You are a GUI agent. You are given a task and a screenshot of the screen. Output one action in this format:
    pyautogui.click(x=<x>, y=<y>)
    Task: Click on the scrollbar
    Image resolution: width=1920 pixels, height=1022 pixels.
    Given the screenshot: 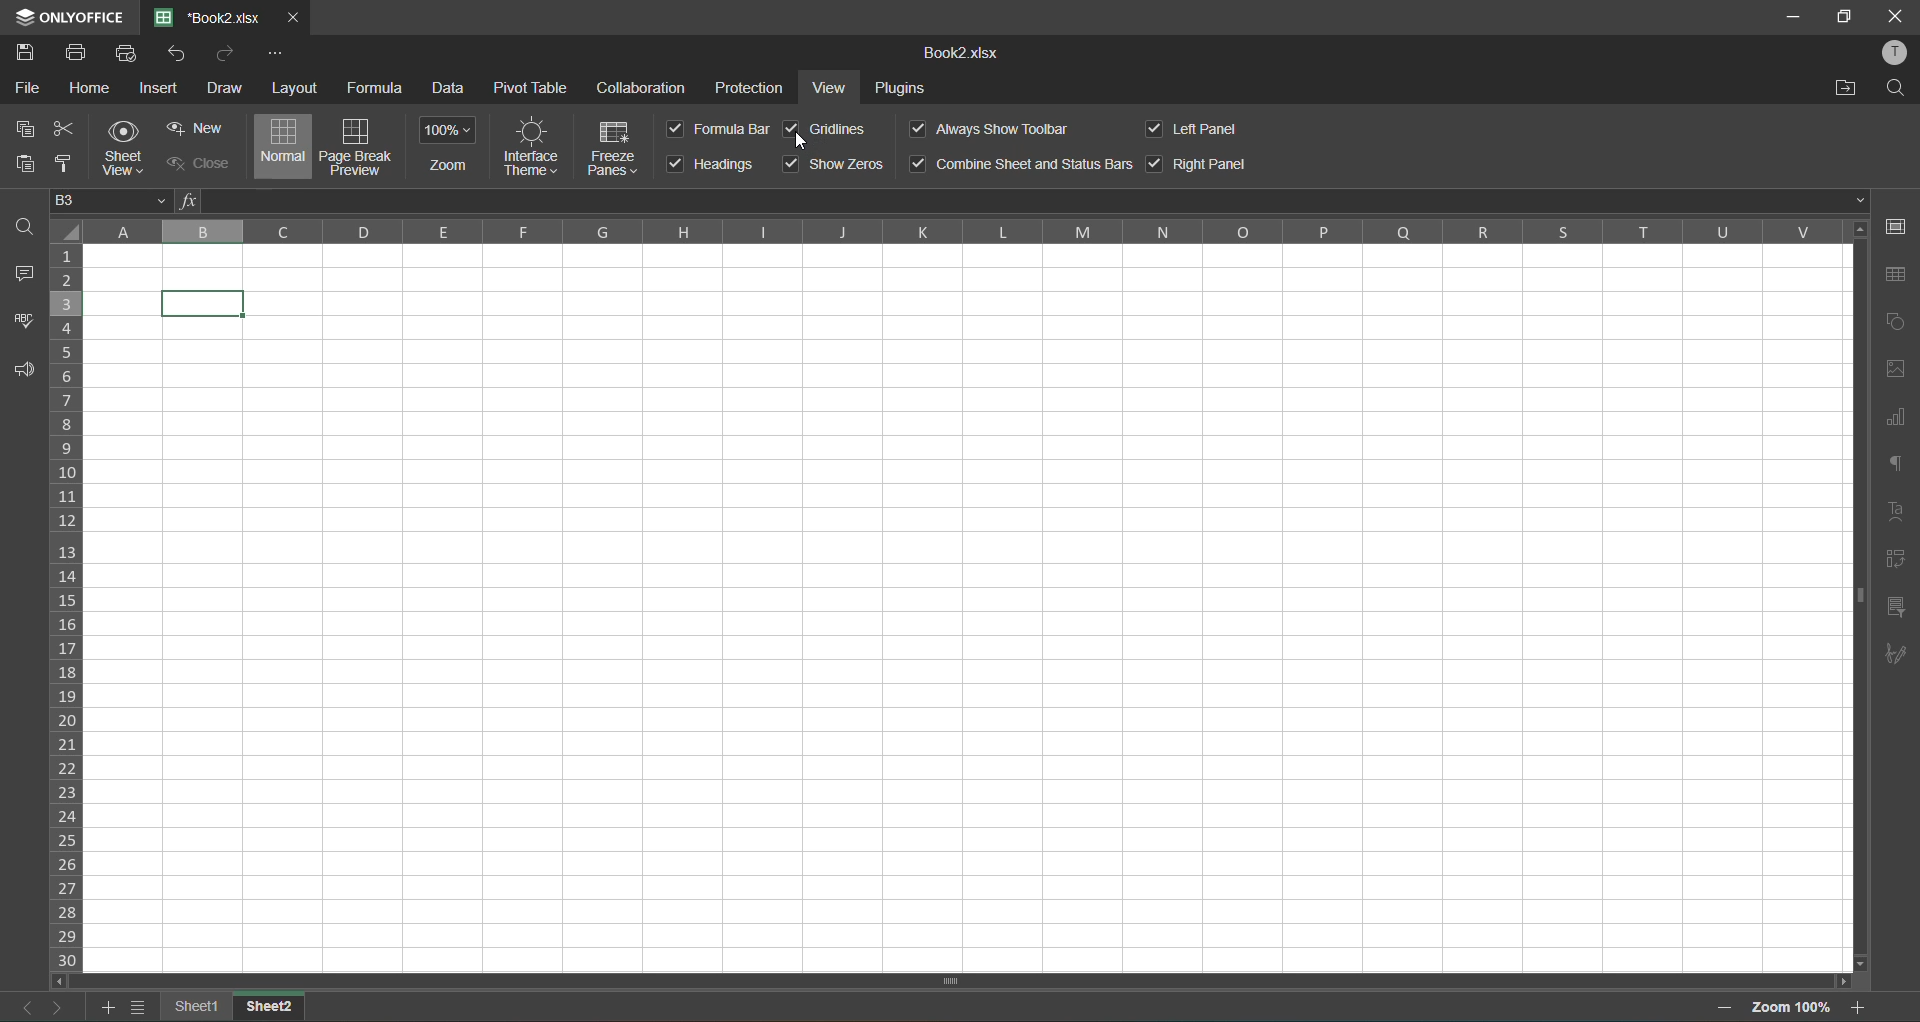 What is the action you would take?
    pyautogui.click(x=952, y=981)
    